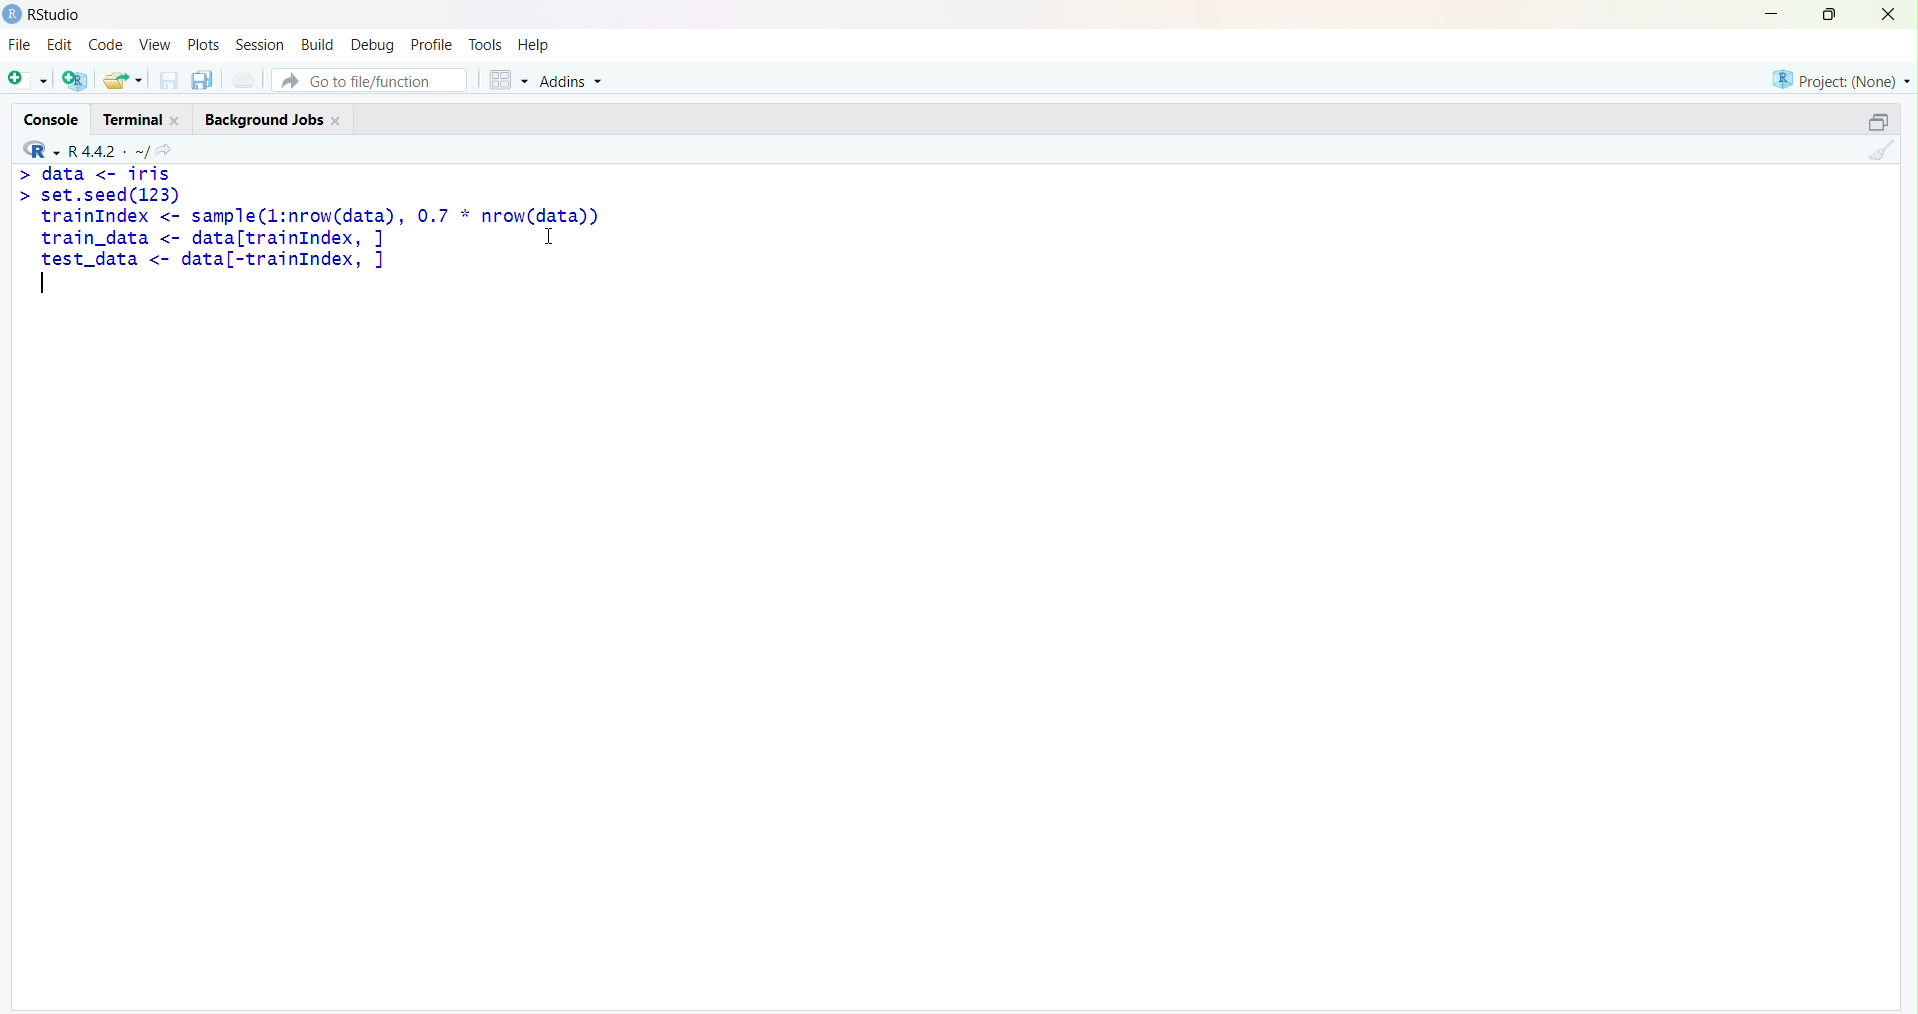 This screenshot has height=1014, width=1918. What do you see at coordinates (104, 45) in the screenshot?
I see `Code` at bounding box center [104, 45].